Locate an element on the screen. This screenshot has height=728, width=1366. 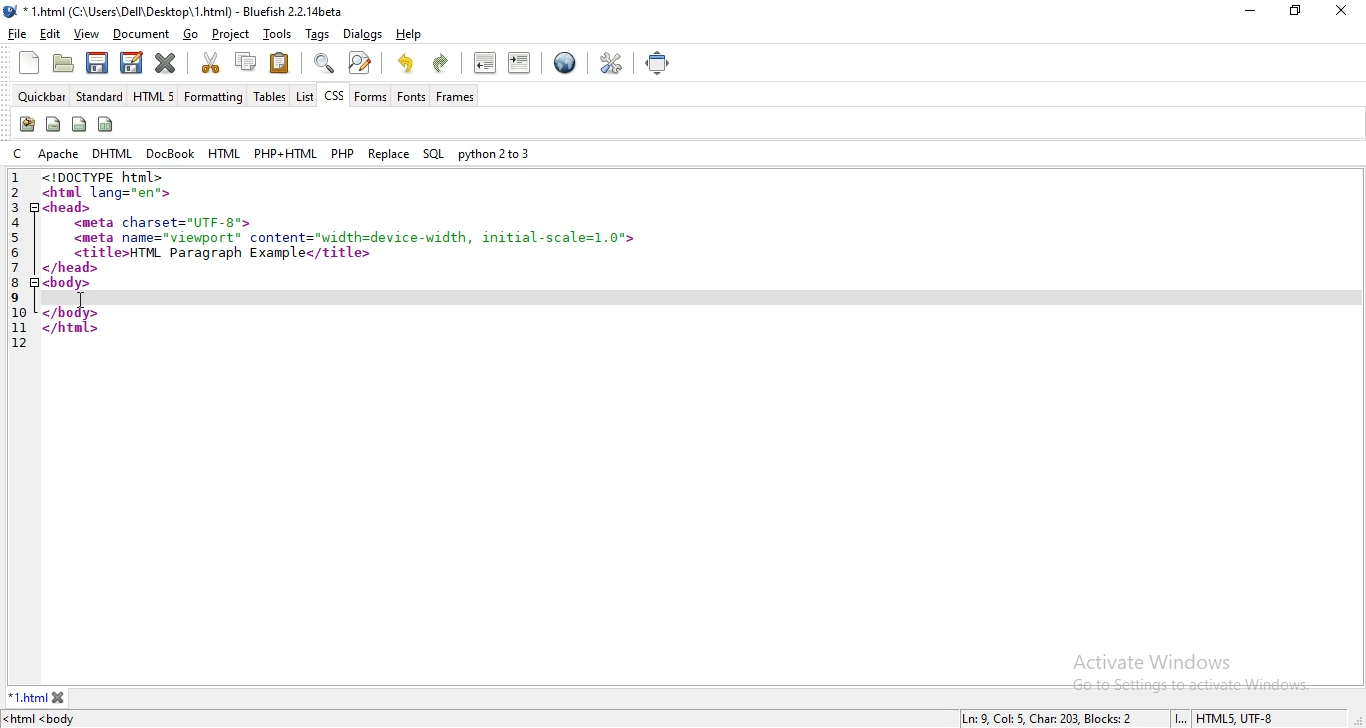
formatting is located at coordinates (215, 96).